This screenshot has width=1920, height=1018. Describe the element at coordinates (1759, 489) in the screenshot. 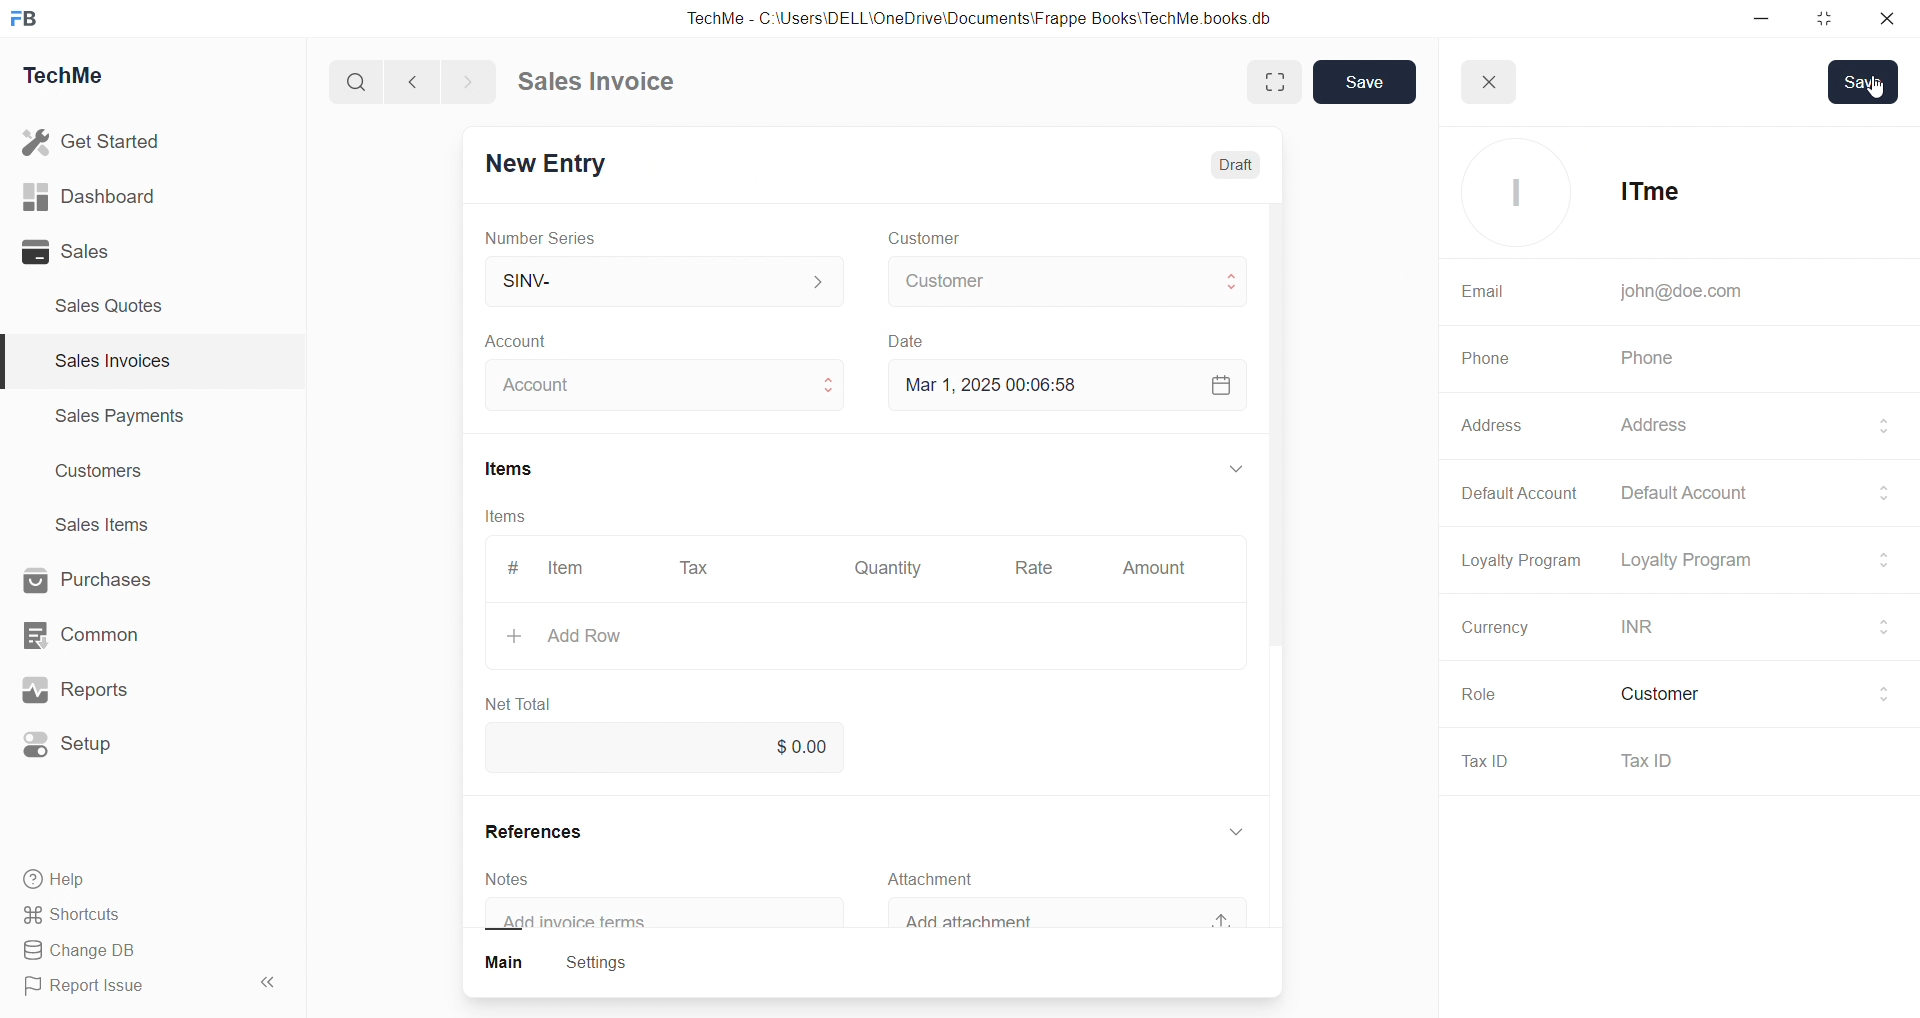

I see `Default Account` at that location.